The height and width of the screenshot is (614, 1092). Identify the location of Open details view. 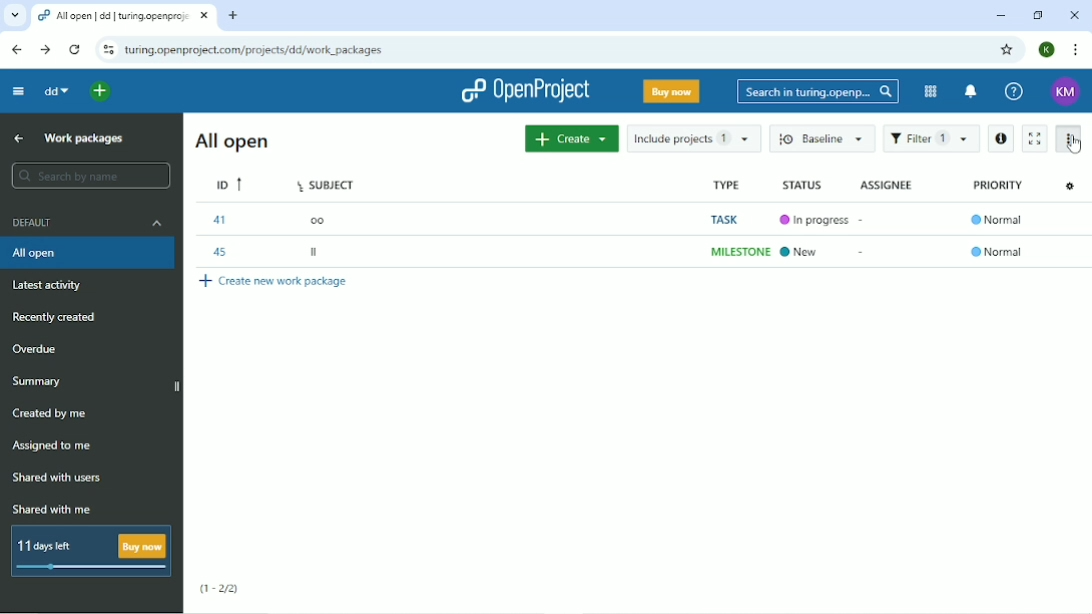
(1000, 139).